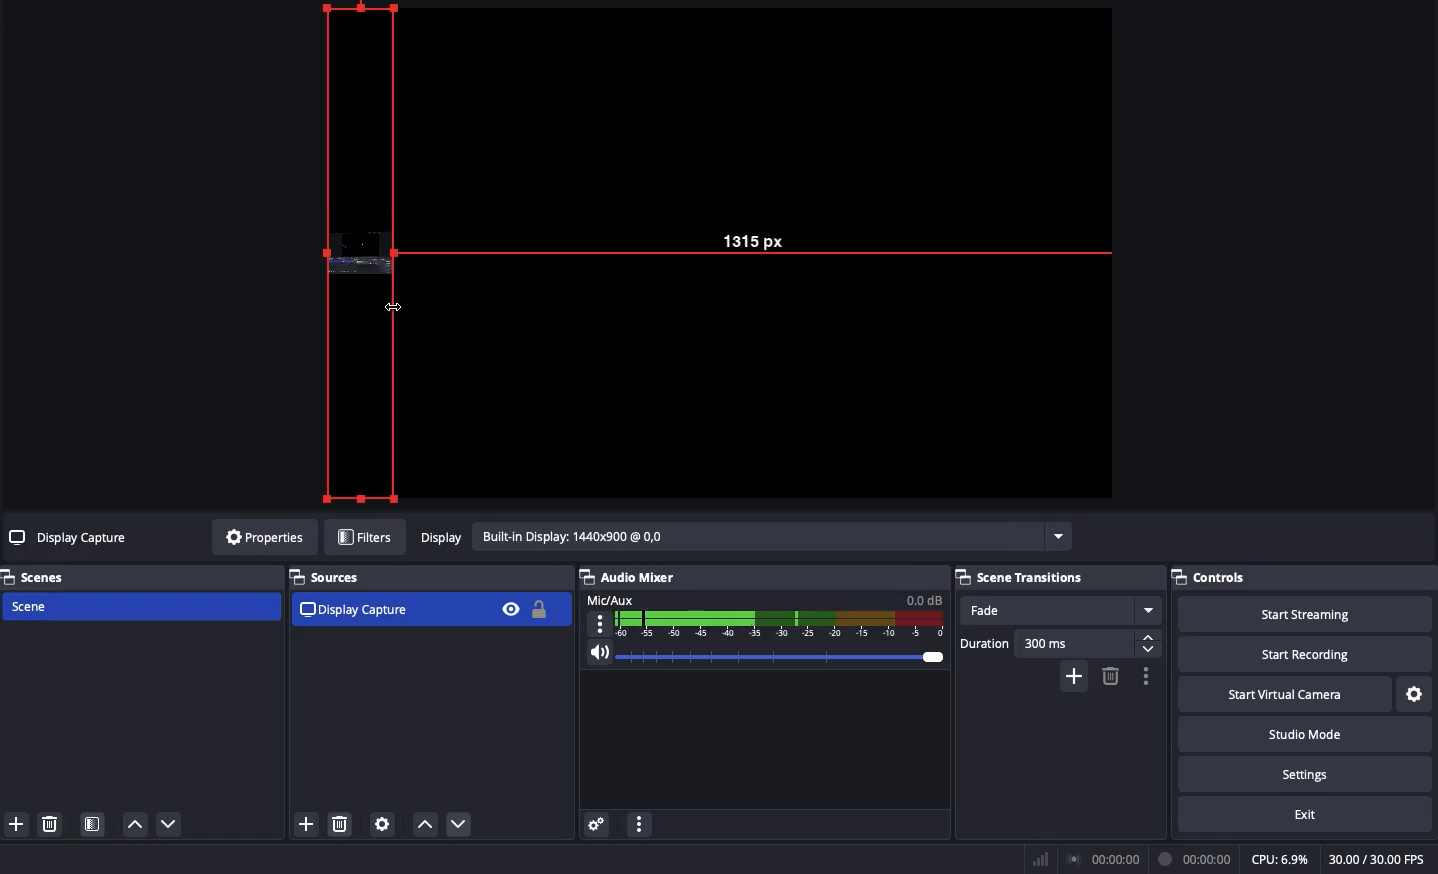 The width and height of the screenshot is (1438, 874). I want to click on Advanced audio properties, so click(596, 826).